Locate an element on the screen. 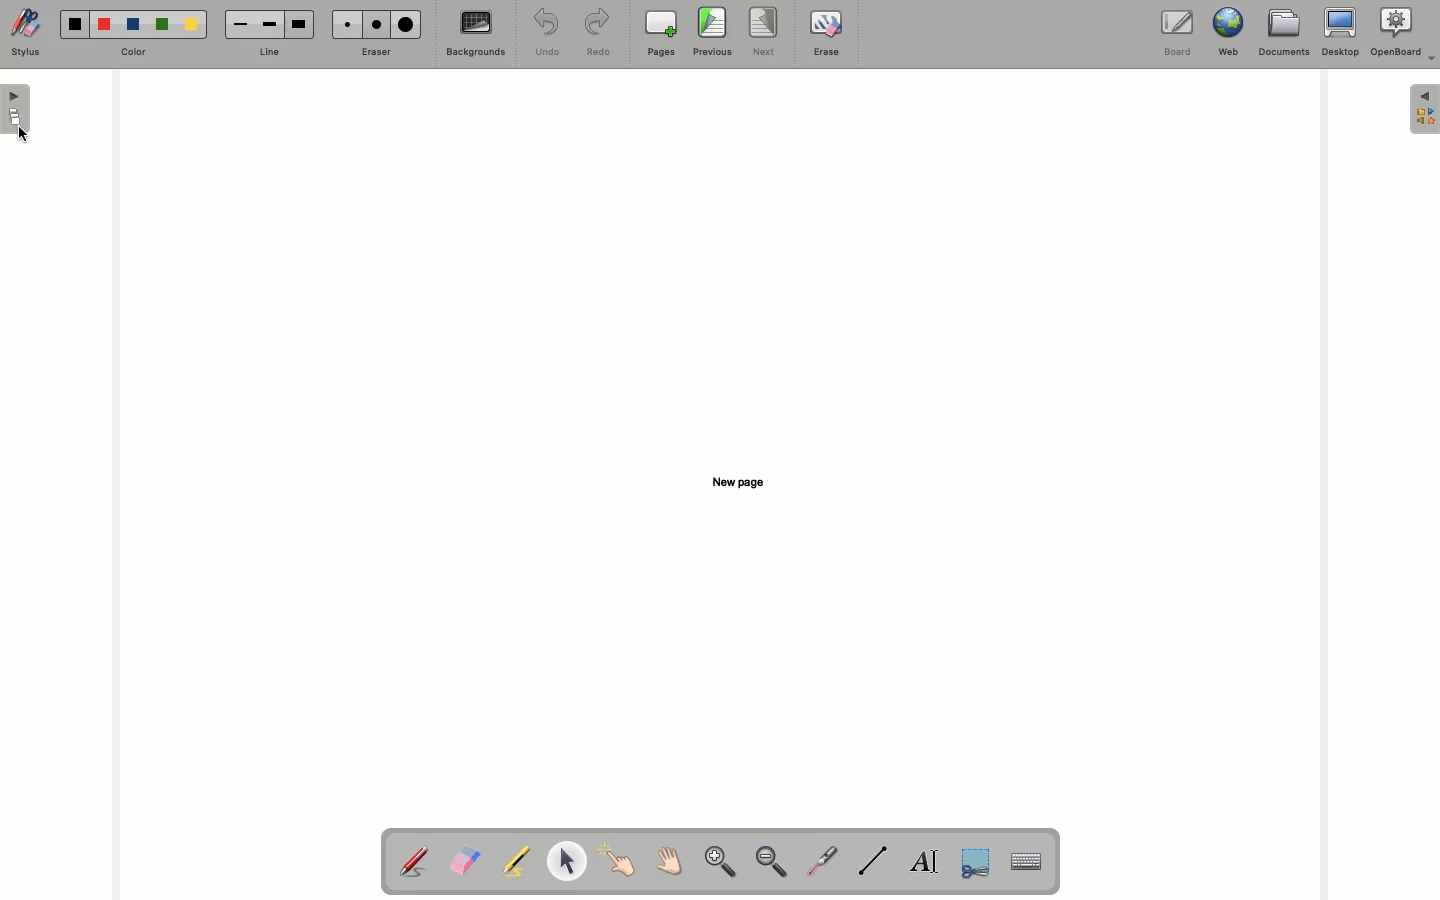  Color 4 is located at coordinates (162, 24).